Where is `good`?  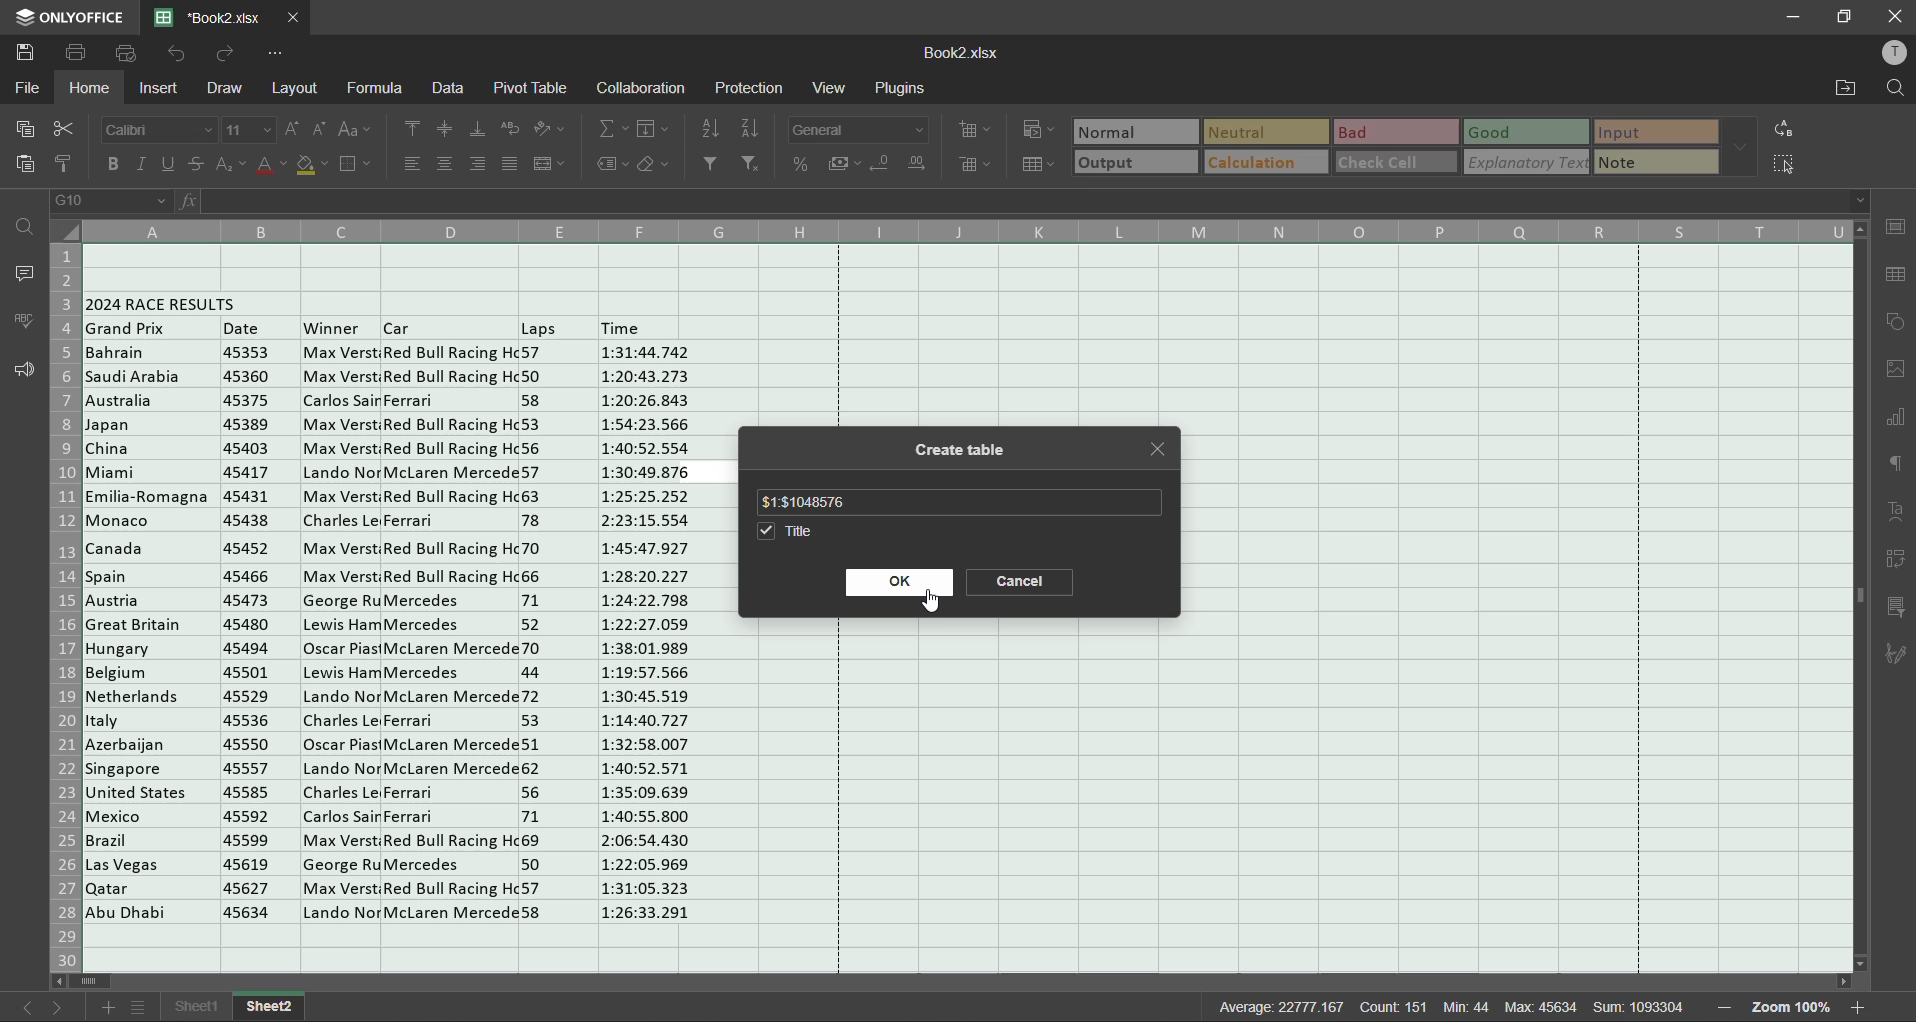 good is located at coordinates (1526, 132).